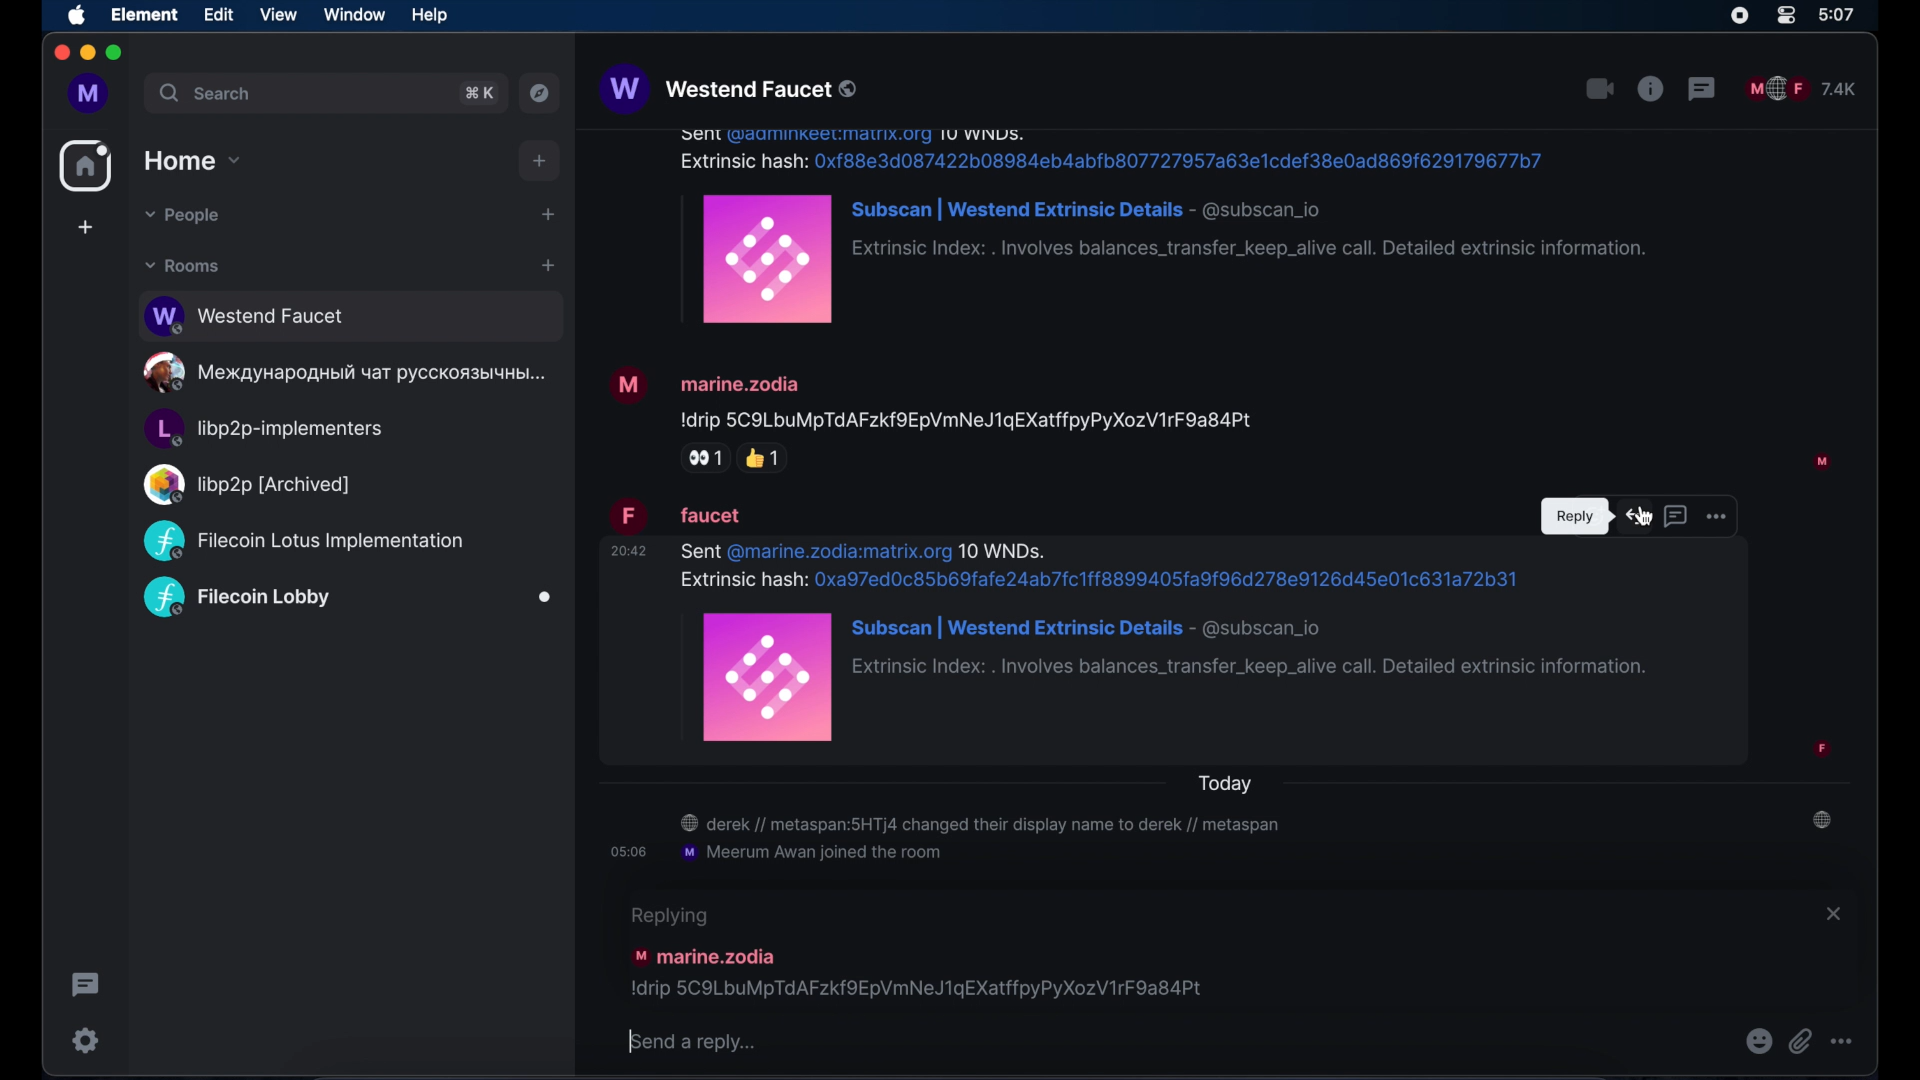 The width and height of the screenshot is (1920, 1080). Describe the element at coordinates (1224, 666) in the screenshot. I see `message` at that location.